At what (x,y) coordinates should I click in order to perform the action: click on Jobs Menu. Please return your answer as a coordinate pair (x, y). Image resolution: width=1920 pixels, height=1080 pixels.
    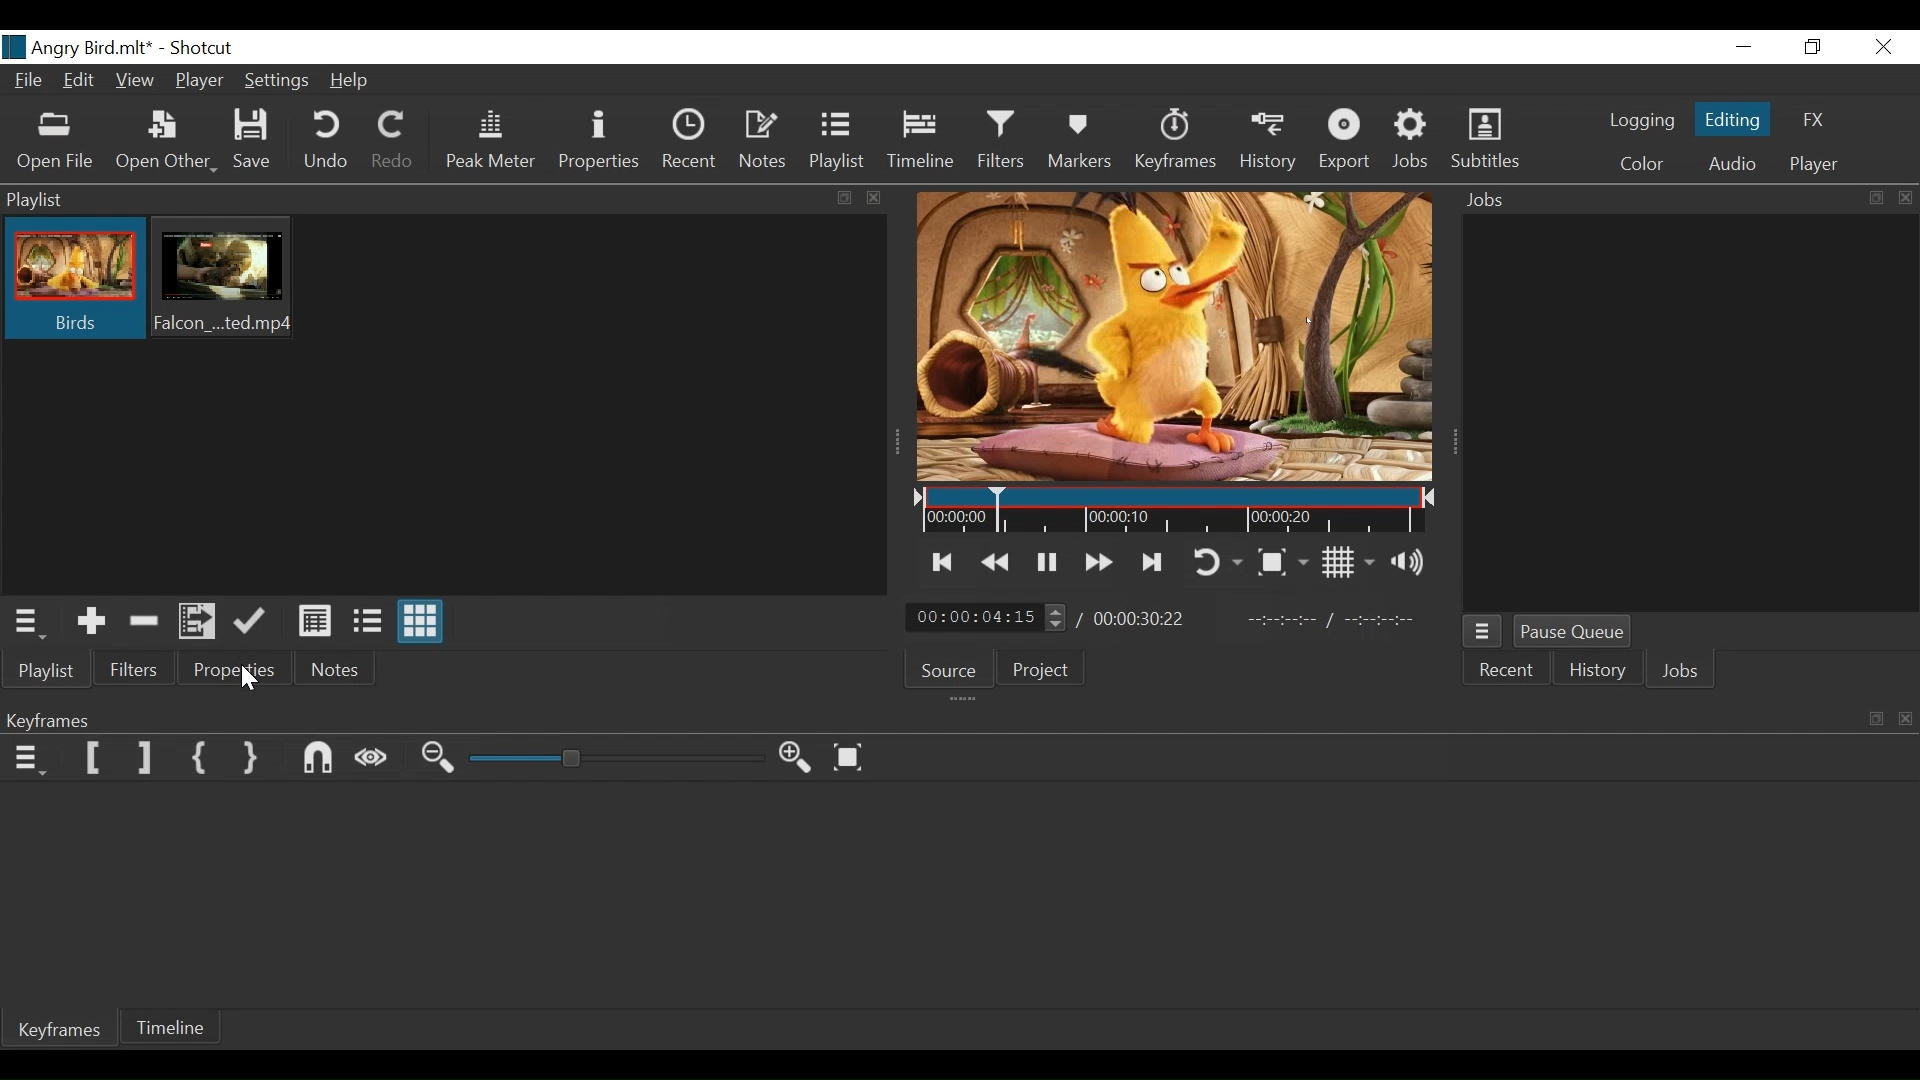
    Looking at the image, I should click on (1486, 631).